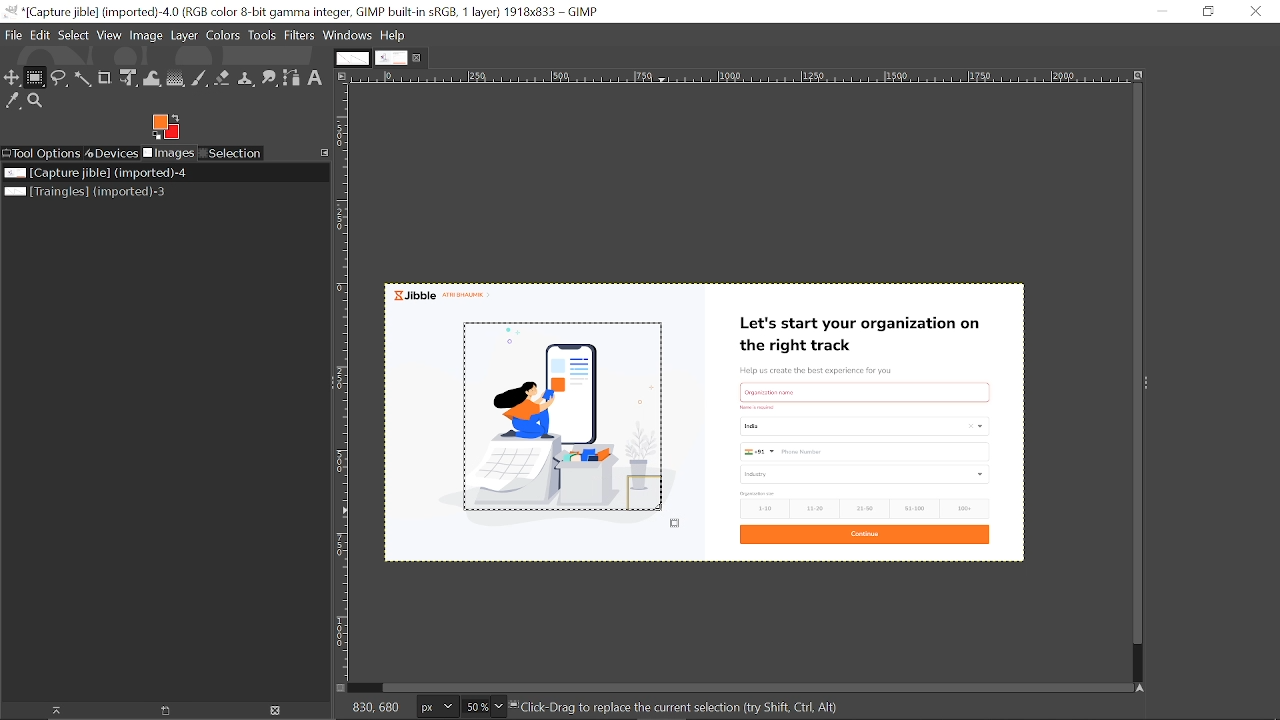 The width and height of the screenshot is (1280, 720). I want to click on File, so click(11, 34).